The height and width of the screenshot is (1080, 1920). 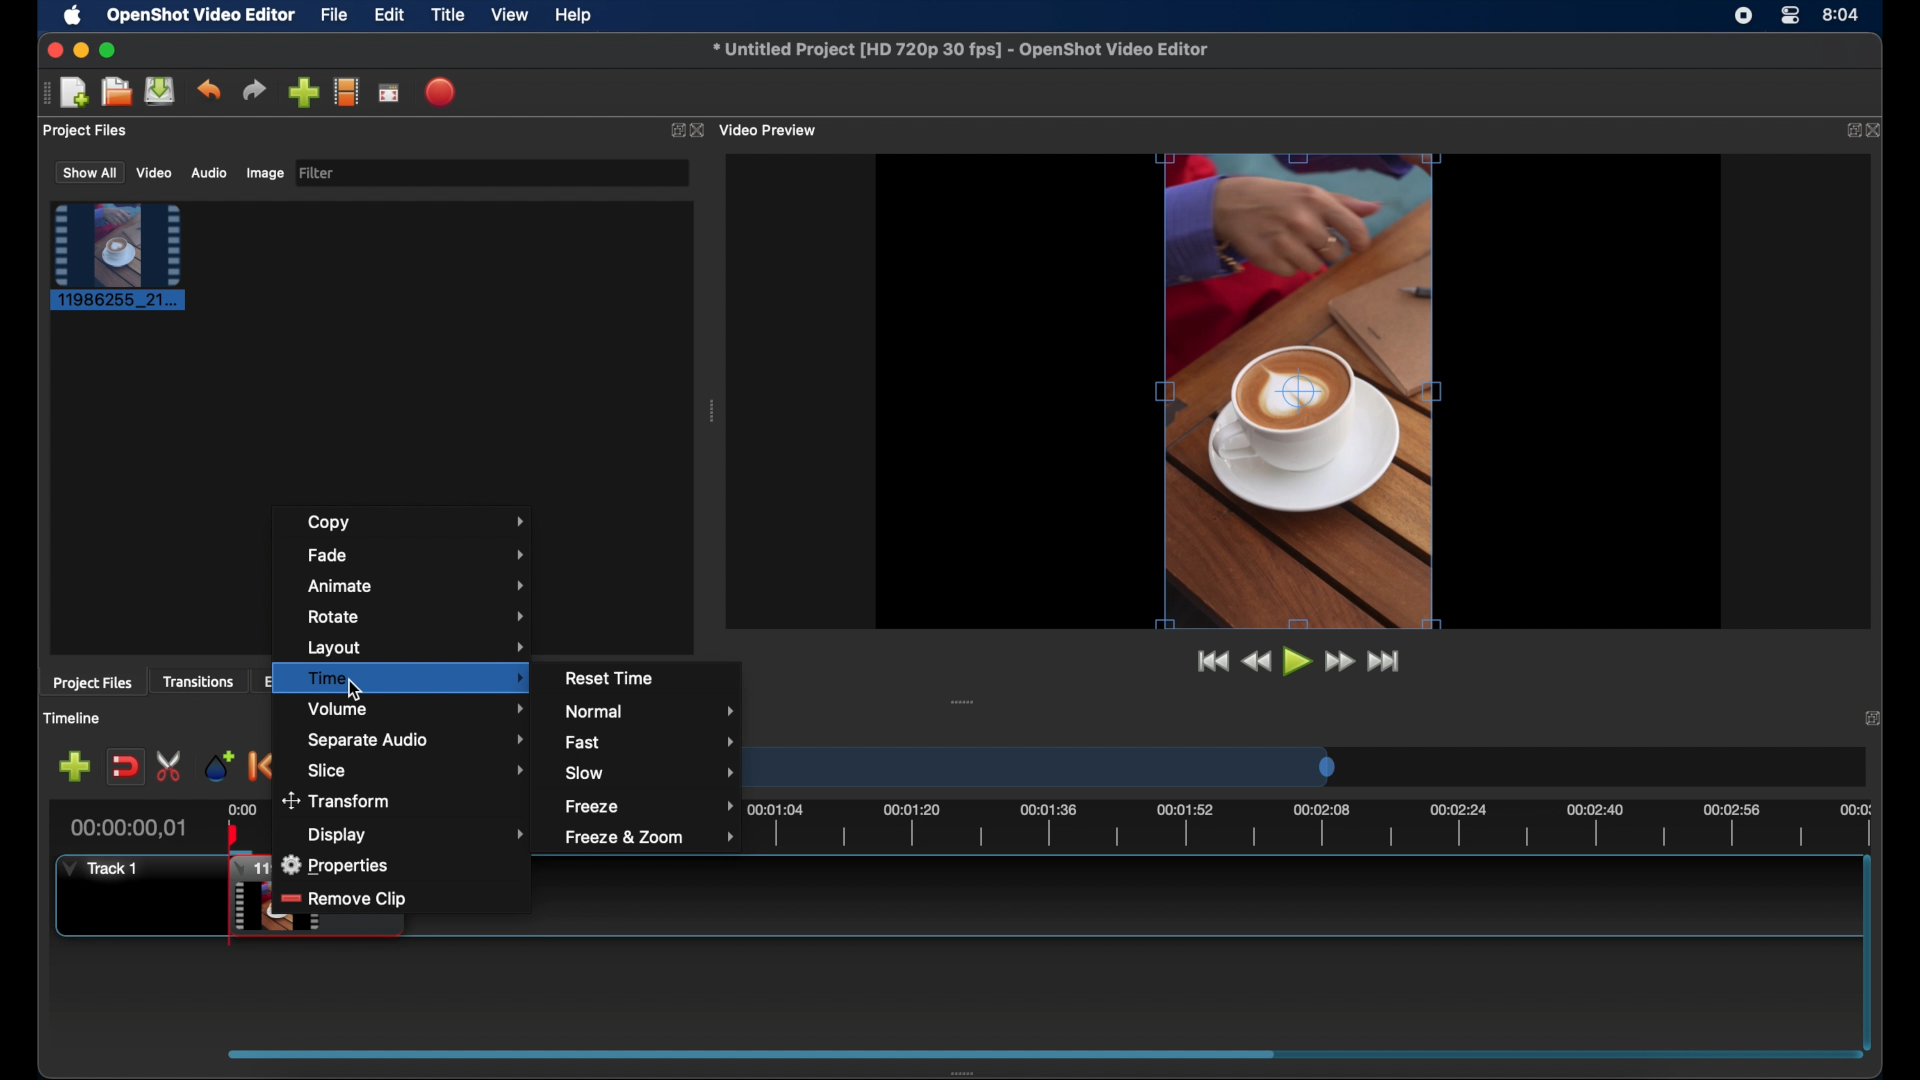 What do you see at coordinates (101, 868) in the screenshot?
I see `track1` at bounding box center [101, 868].